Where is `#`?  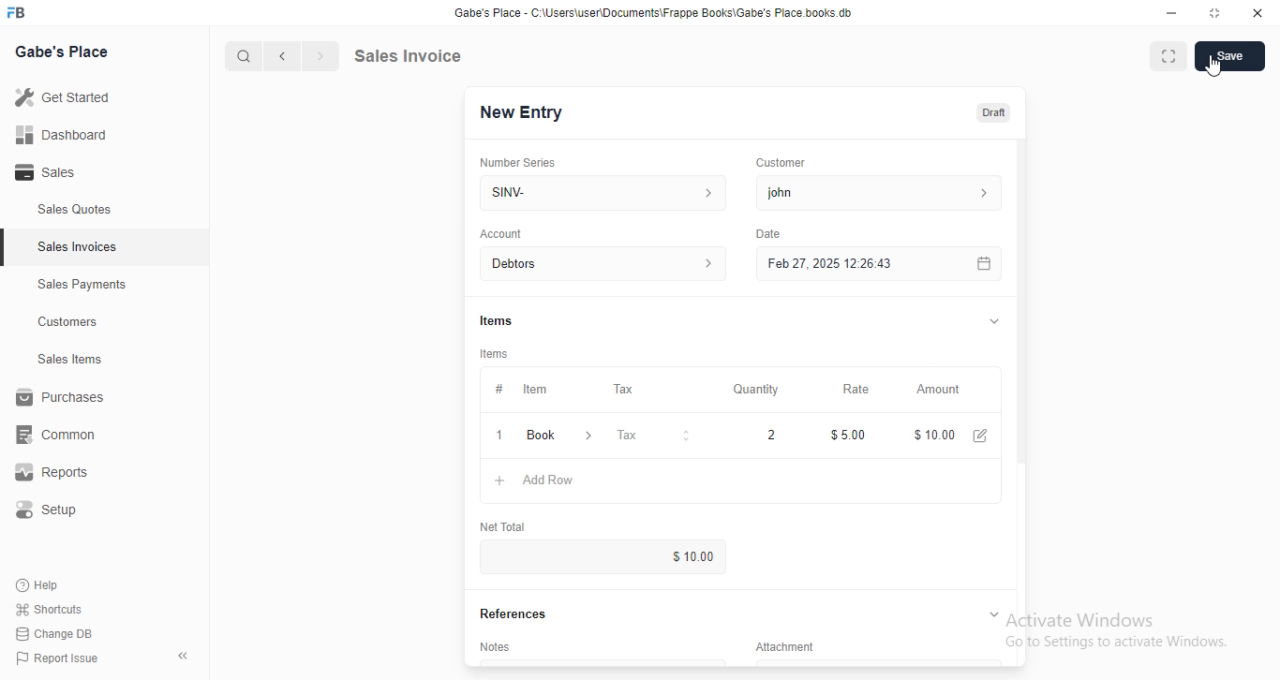 # is located at coordinates (500, 388).